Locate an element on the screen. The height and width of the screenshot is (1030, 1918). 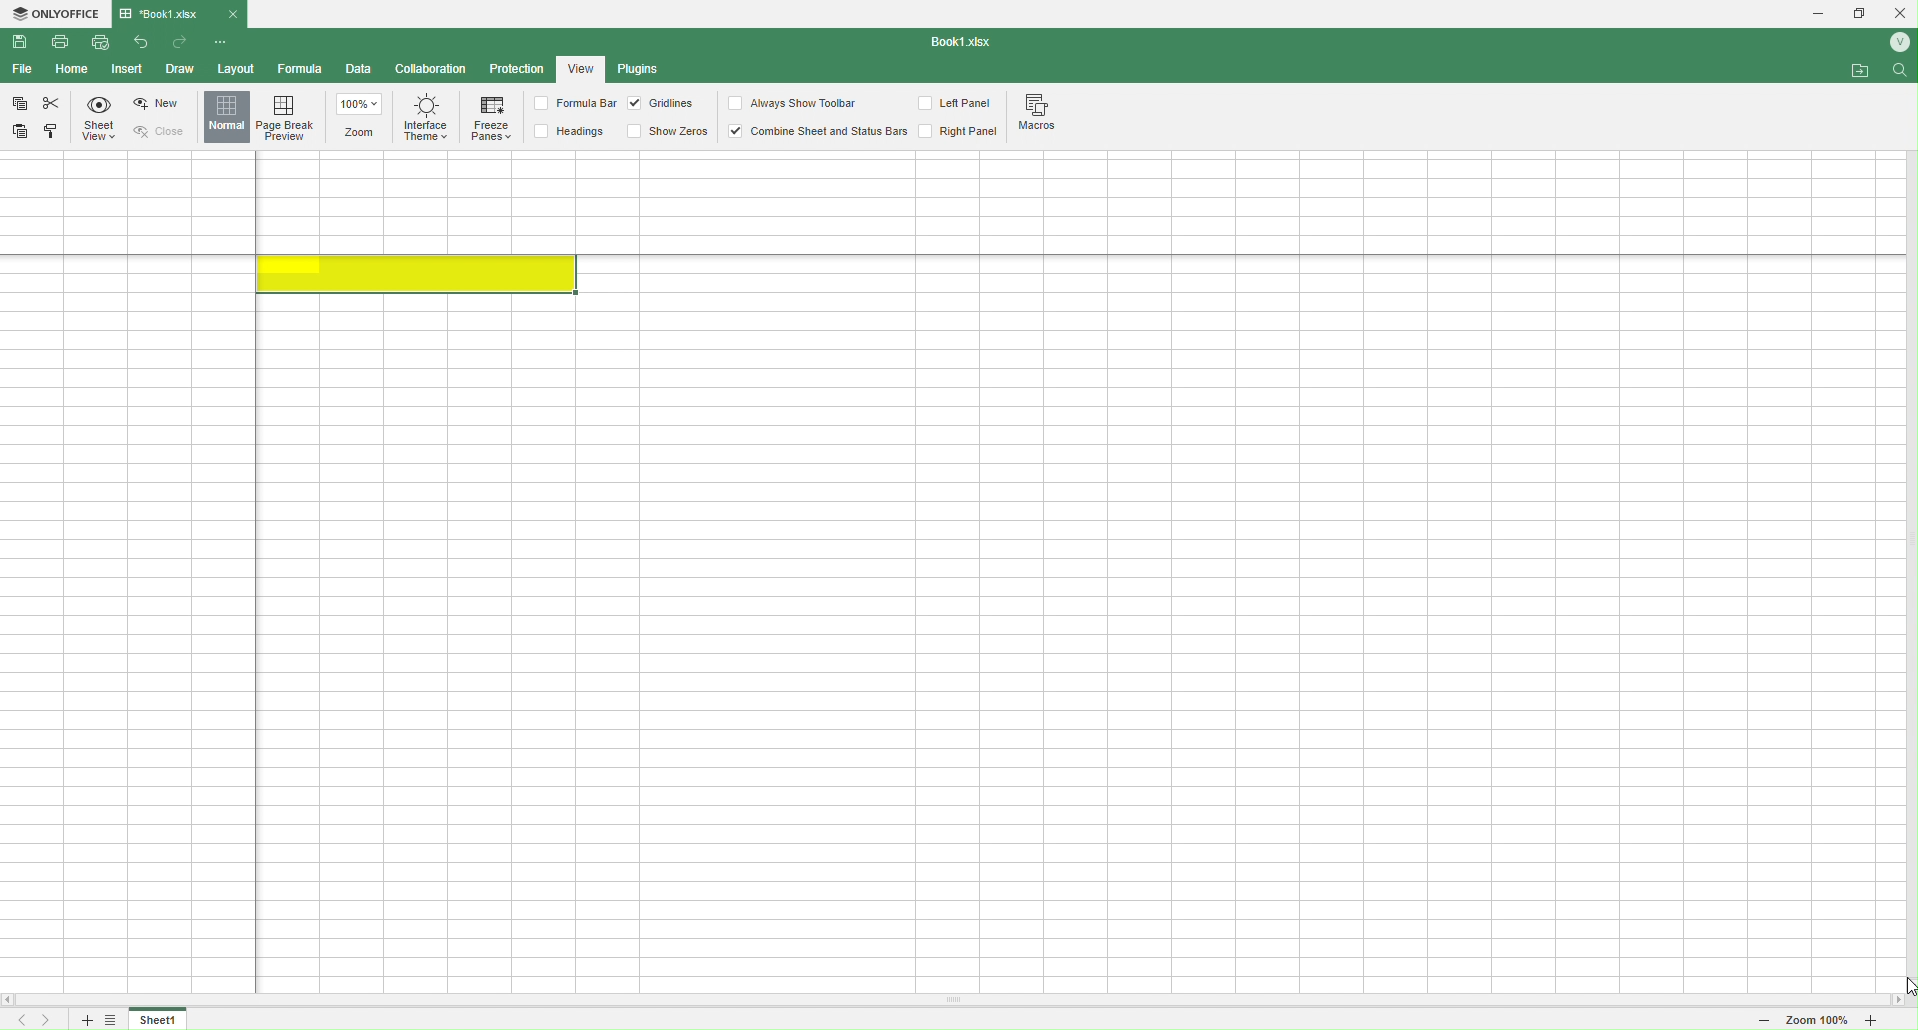
Scroll to the last sheet is located at coordinates (49, 1020).